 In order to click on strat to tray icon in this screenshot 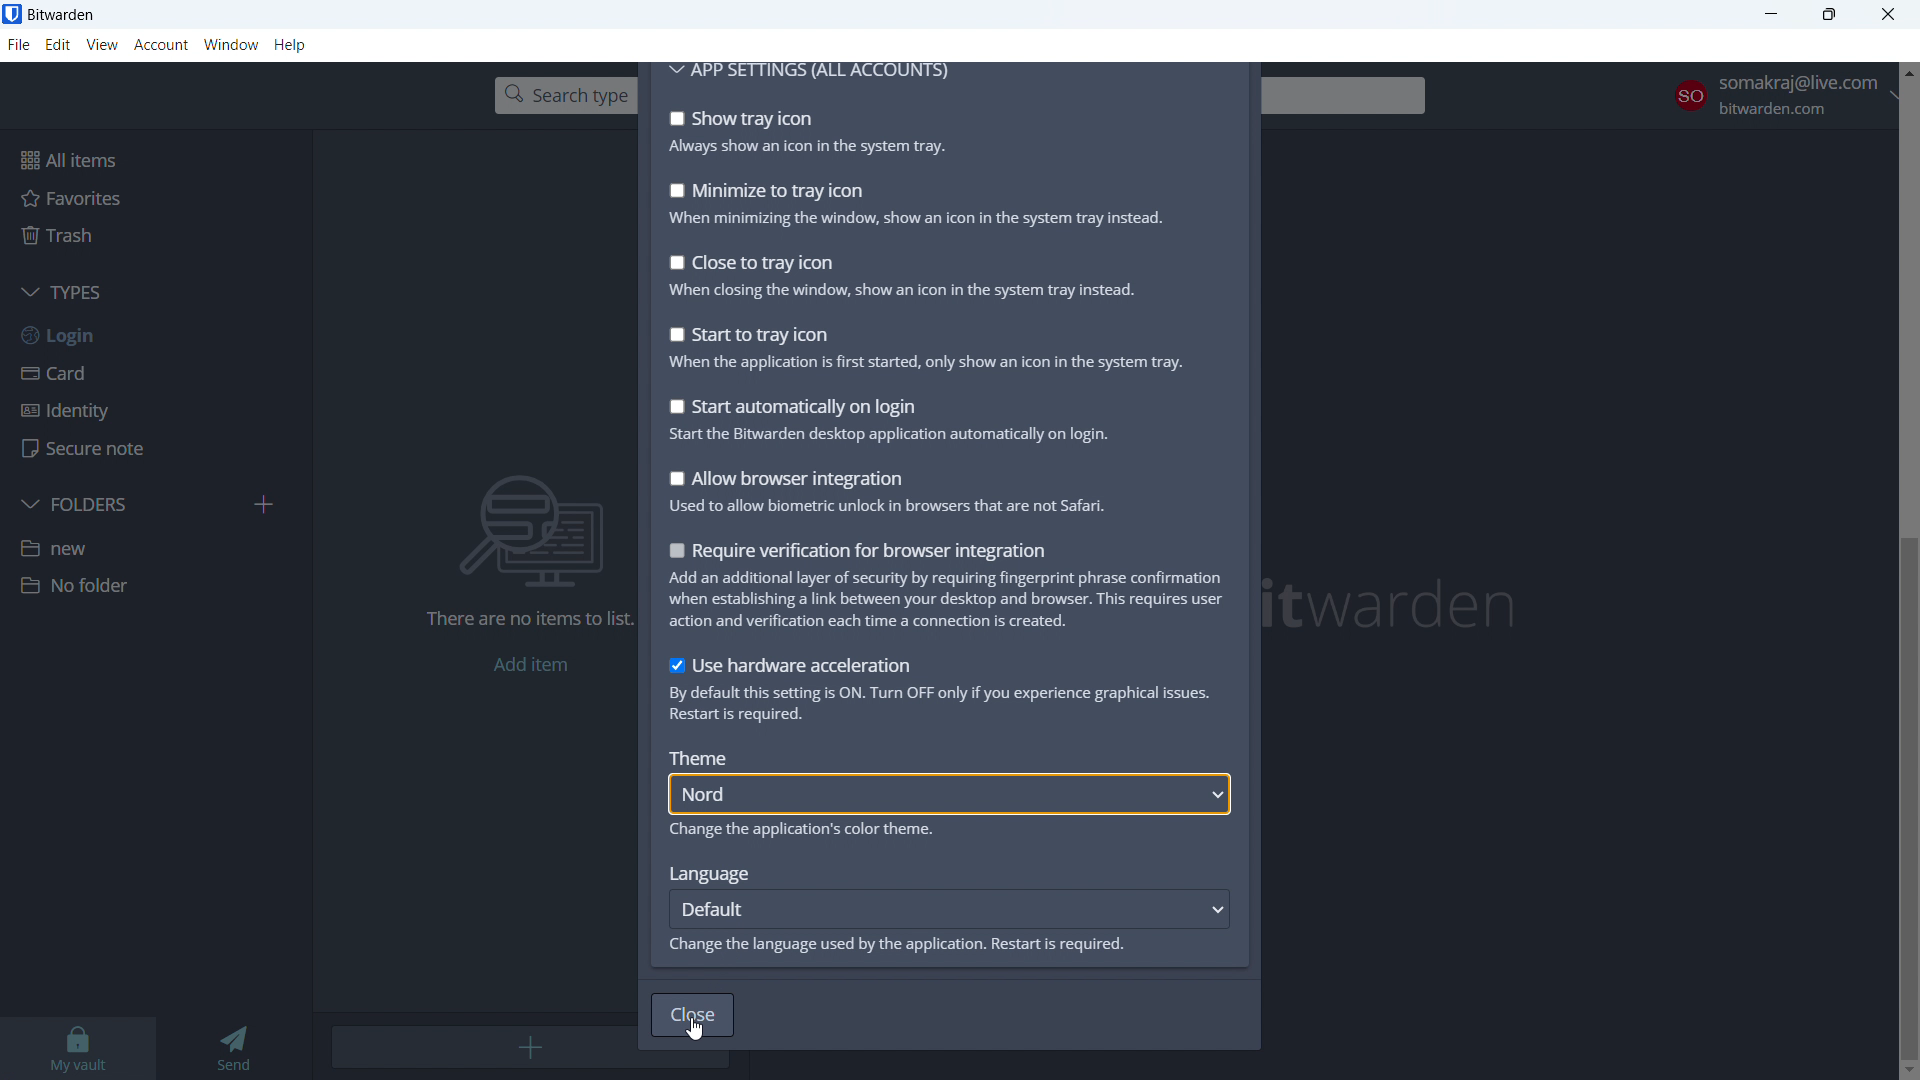, I will do `click(942, 346)`.